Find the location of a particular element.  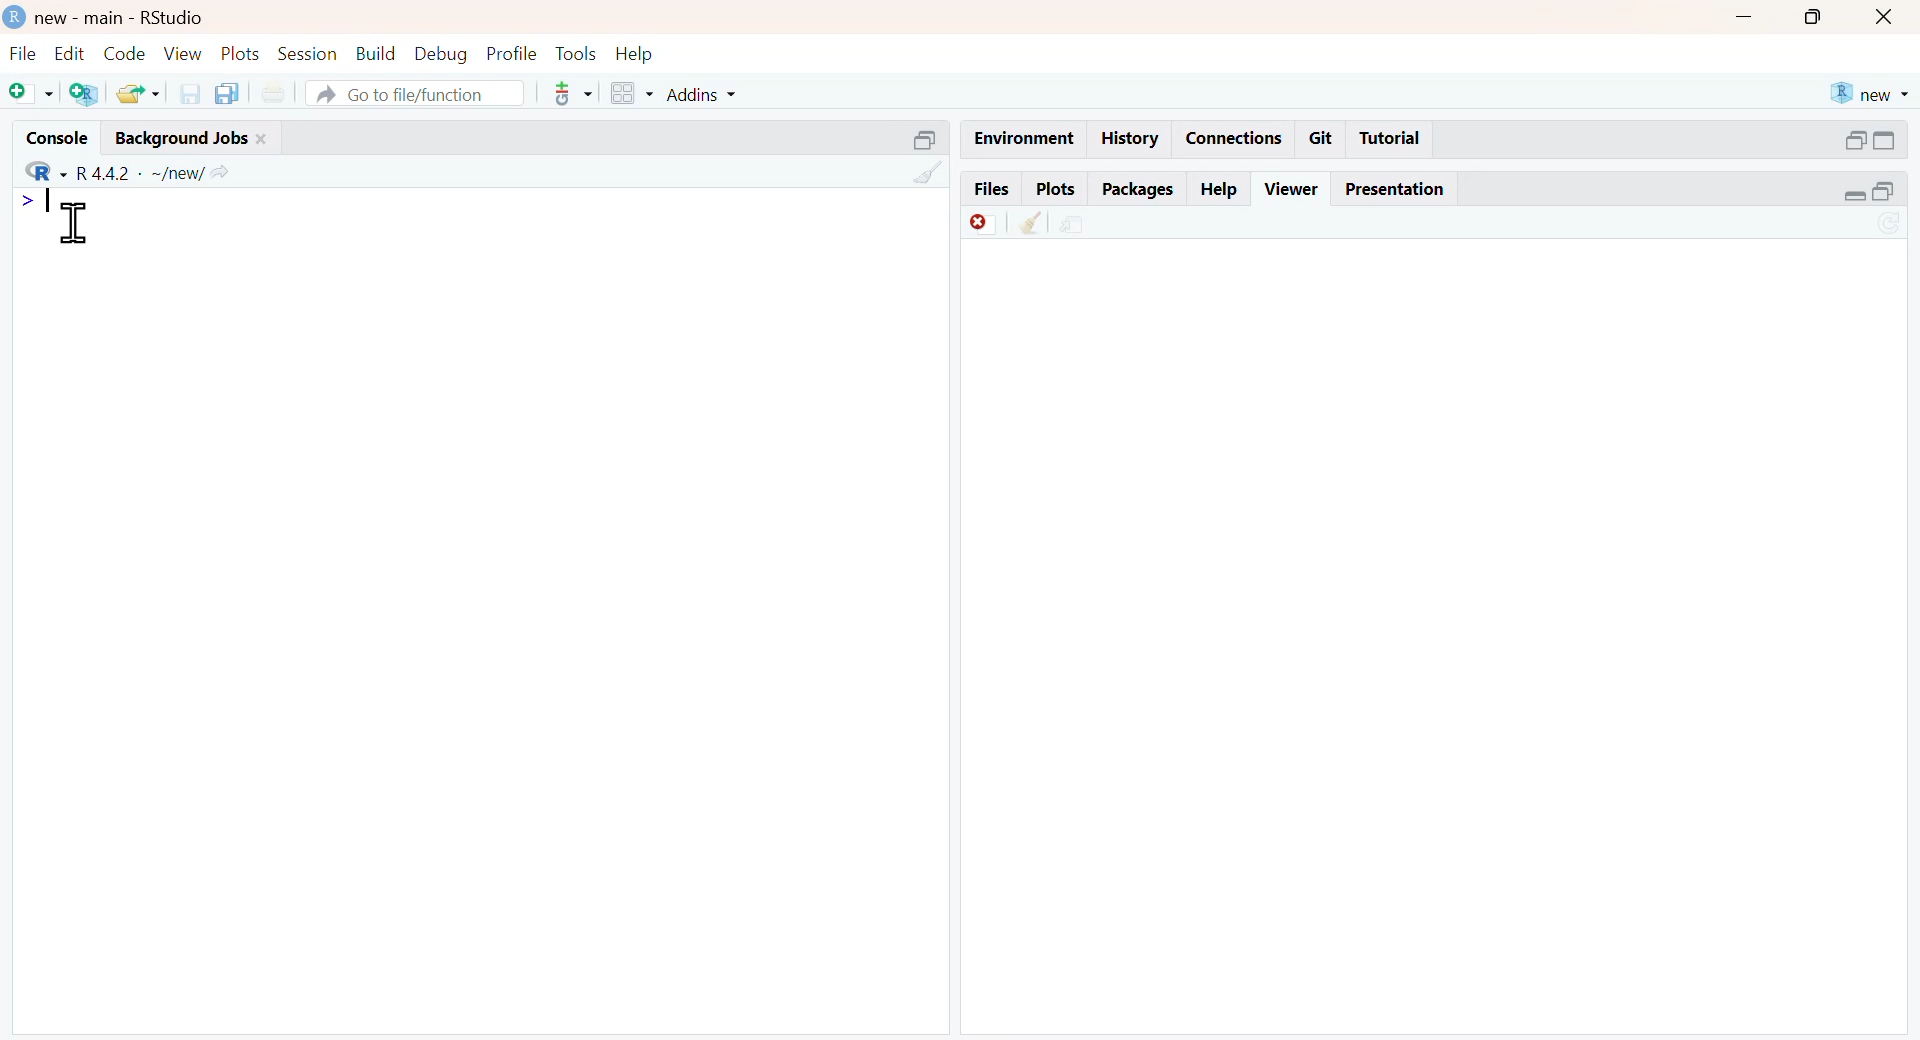

share folder as is located at coordinates (138, 94).